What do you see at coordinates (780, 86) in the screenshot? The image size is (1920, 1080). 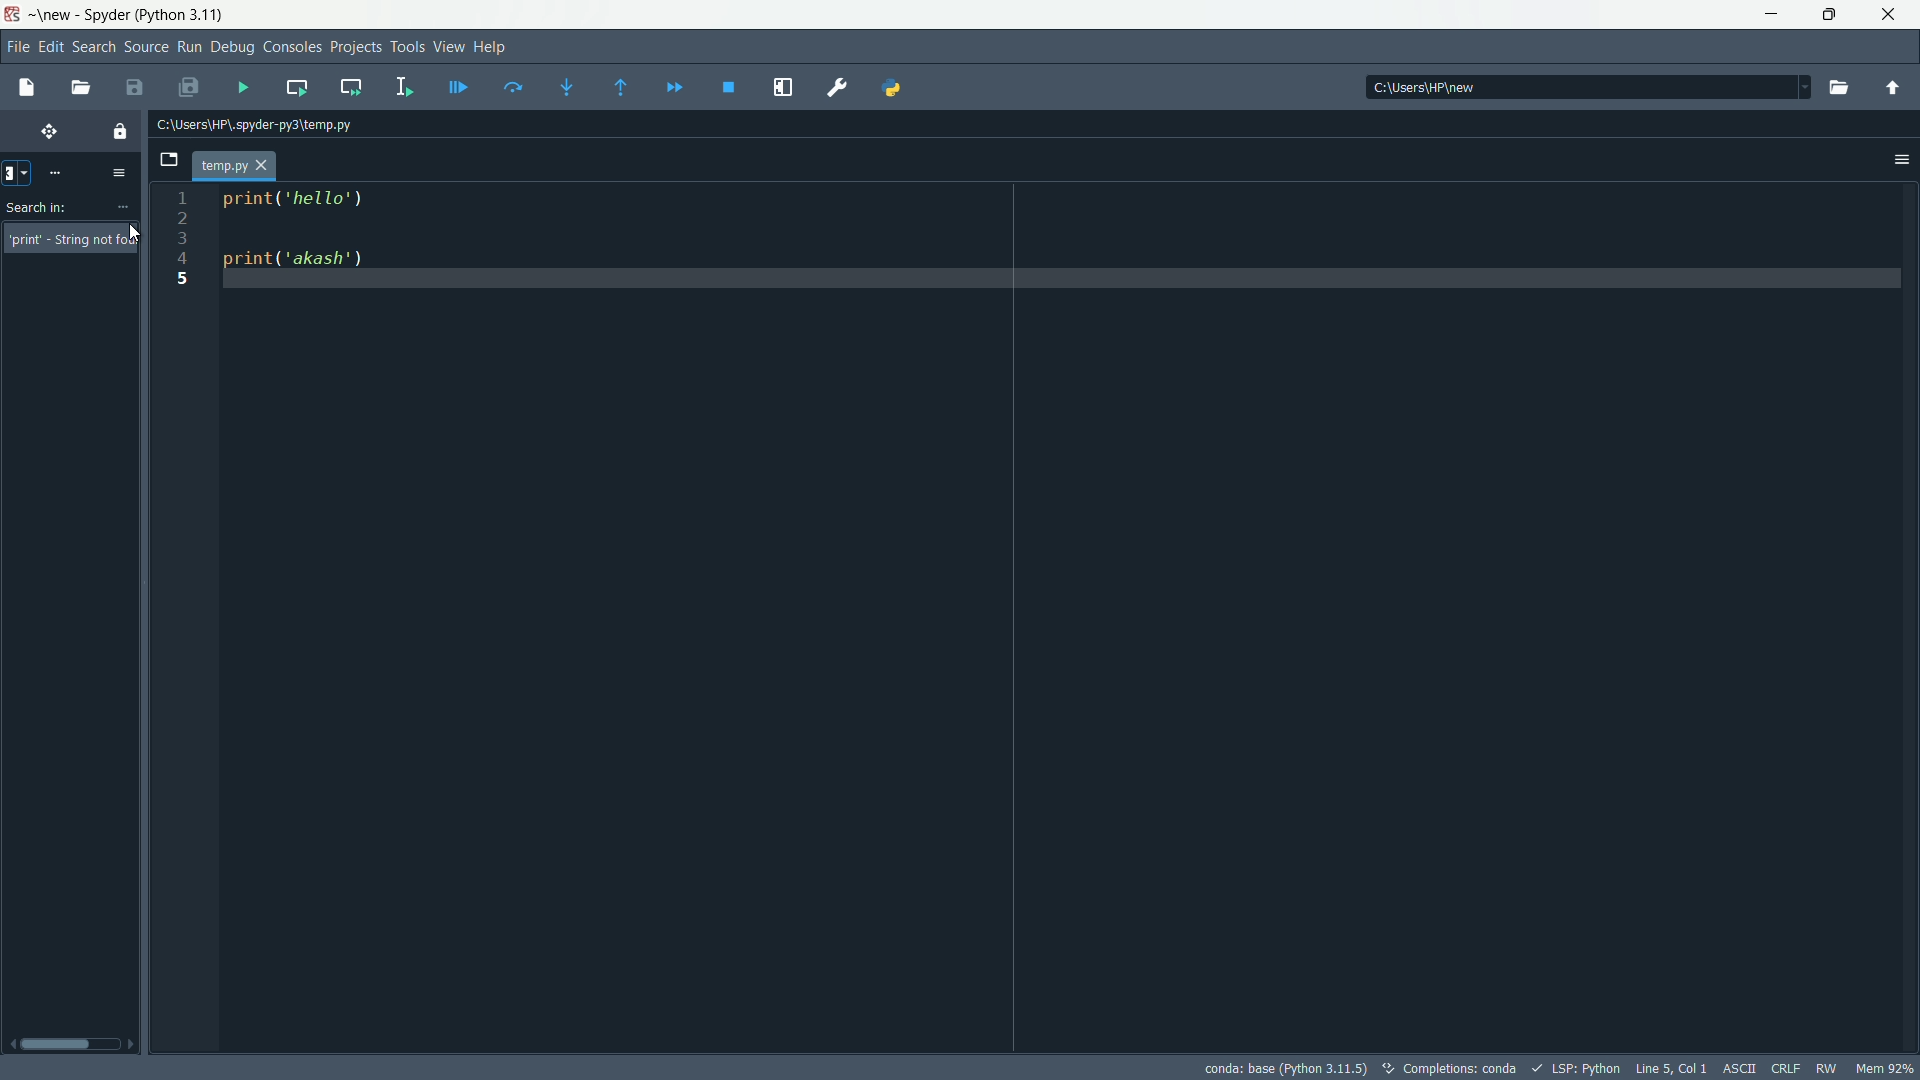 I see `maximize current pain` at bounding box center [780, 86].